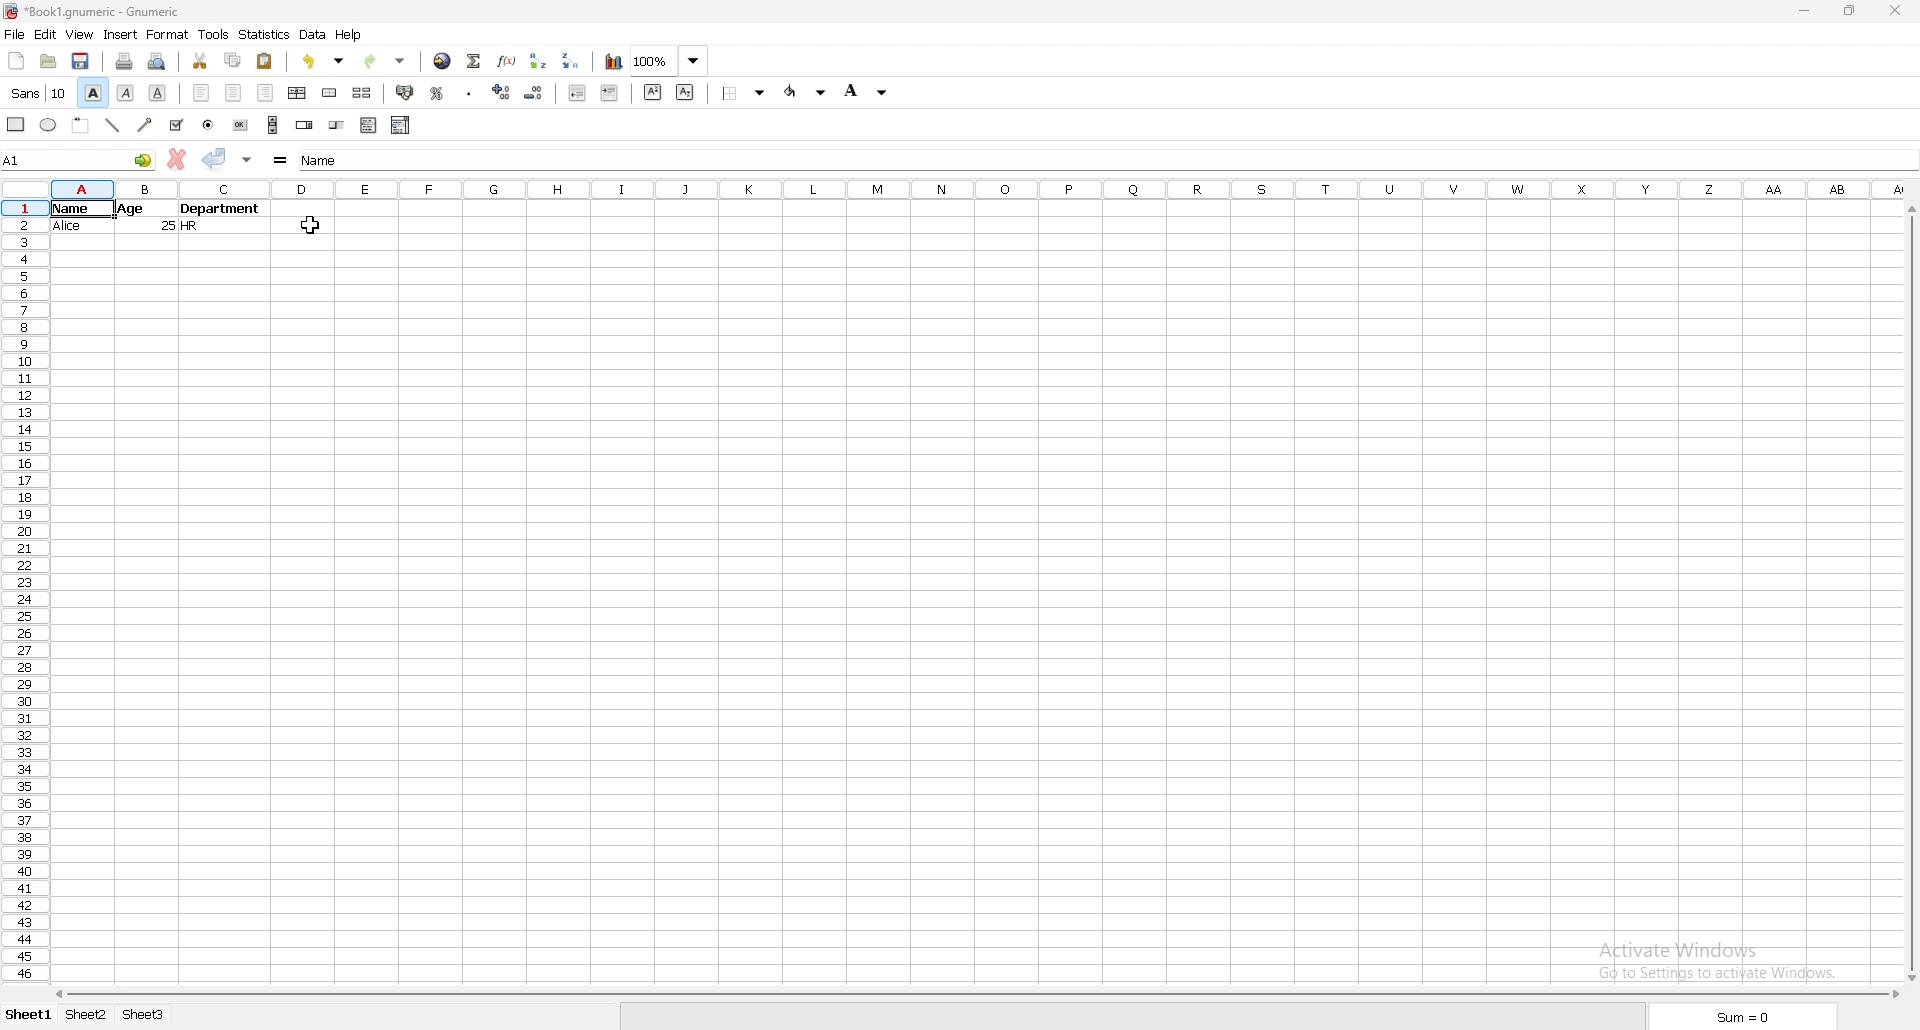  I want to click on frame, so click(84, 126).